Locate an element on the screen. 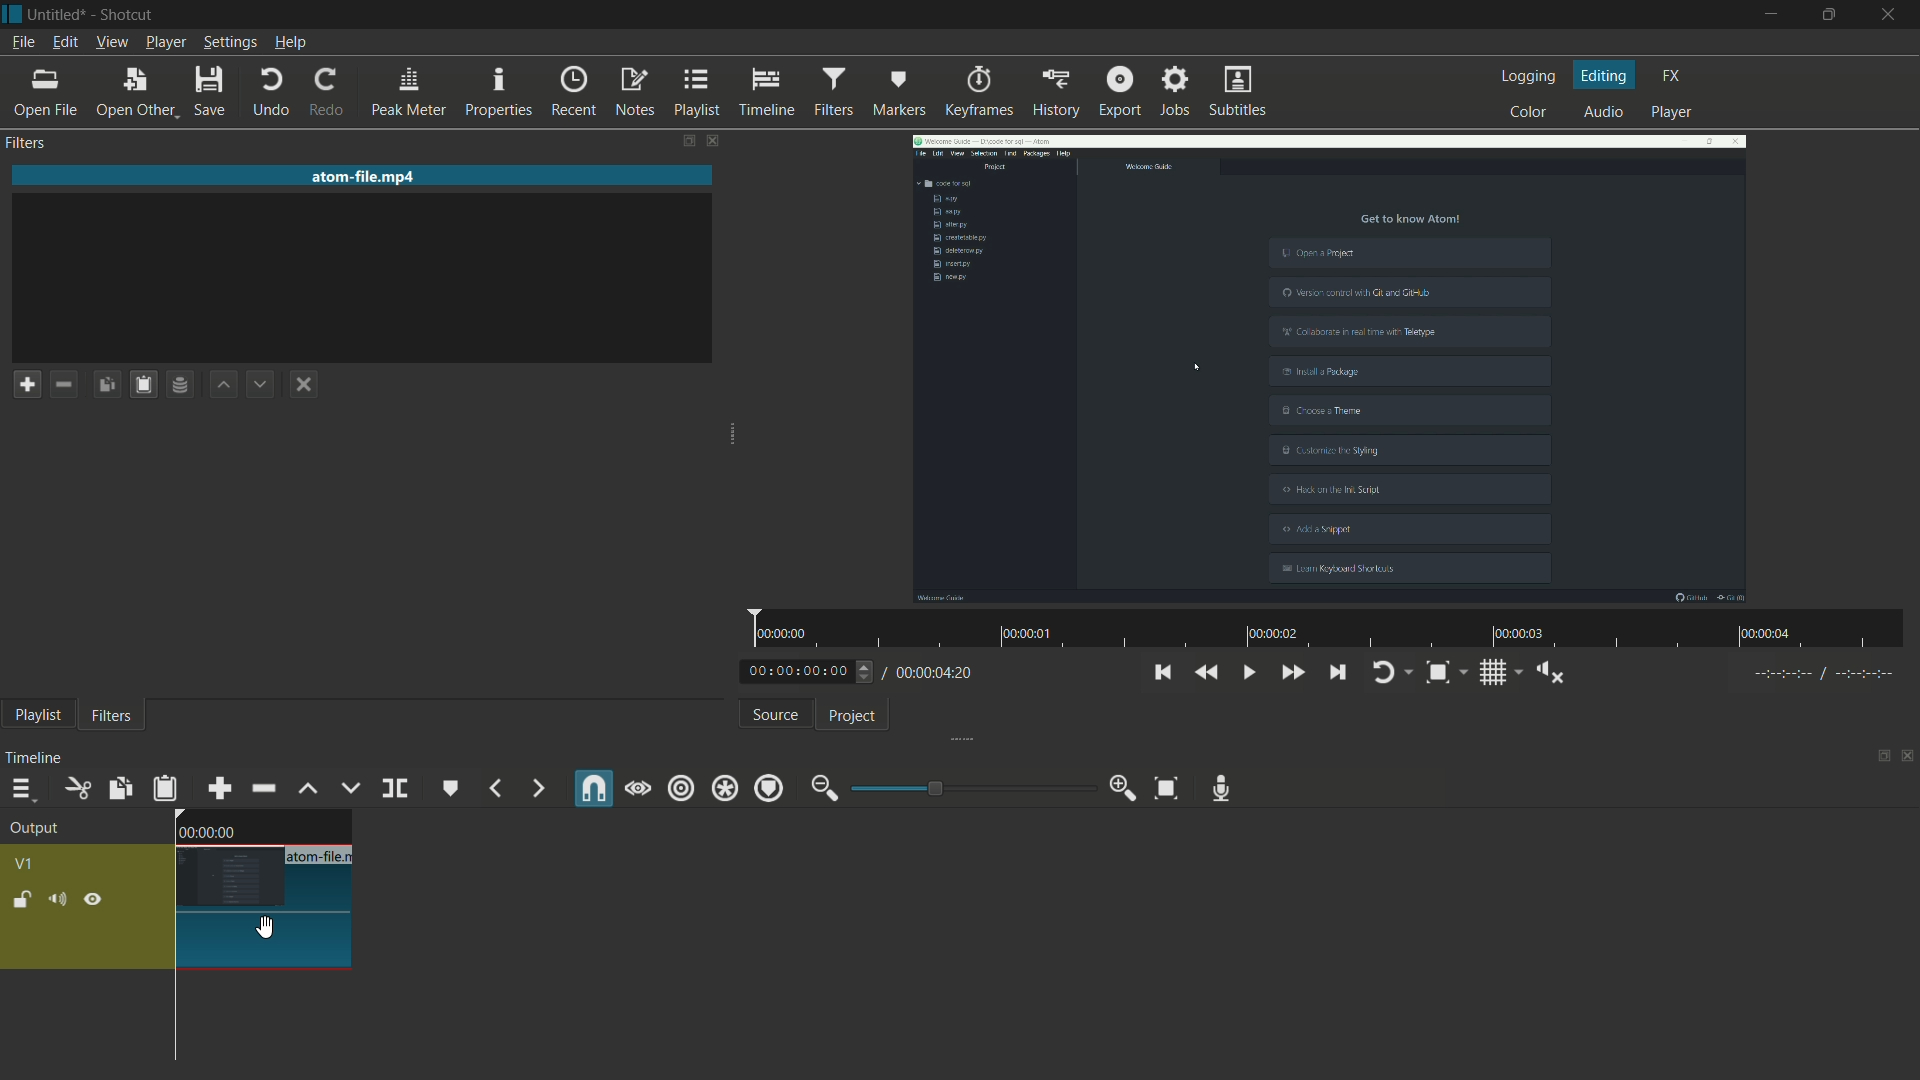 The height and width of the screenshot is (1080, 1920). quickly play forward is located at coordinates (1292, 670).